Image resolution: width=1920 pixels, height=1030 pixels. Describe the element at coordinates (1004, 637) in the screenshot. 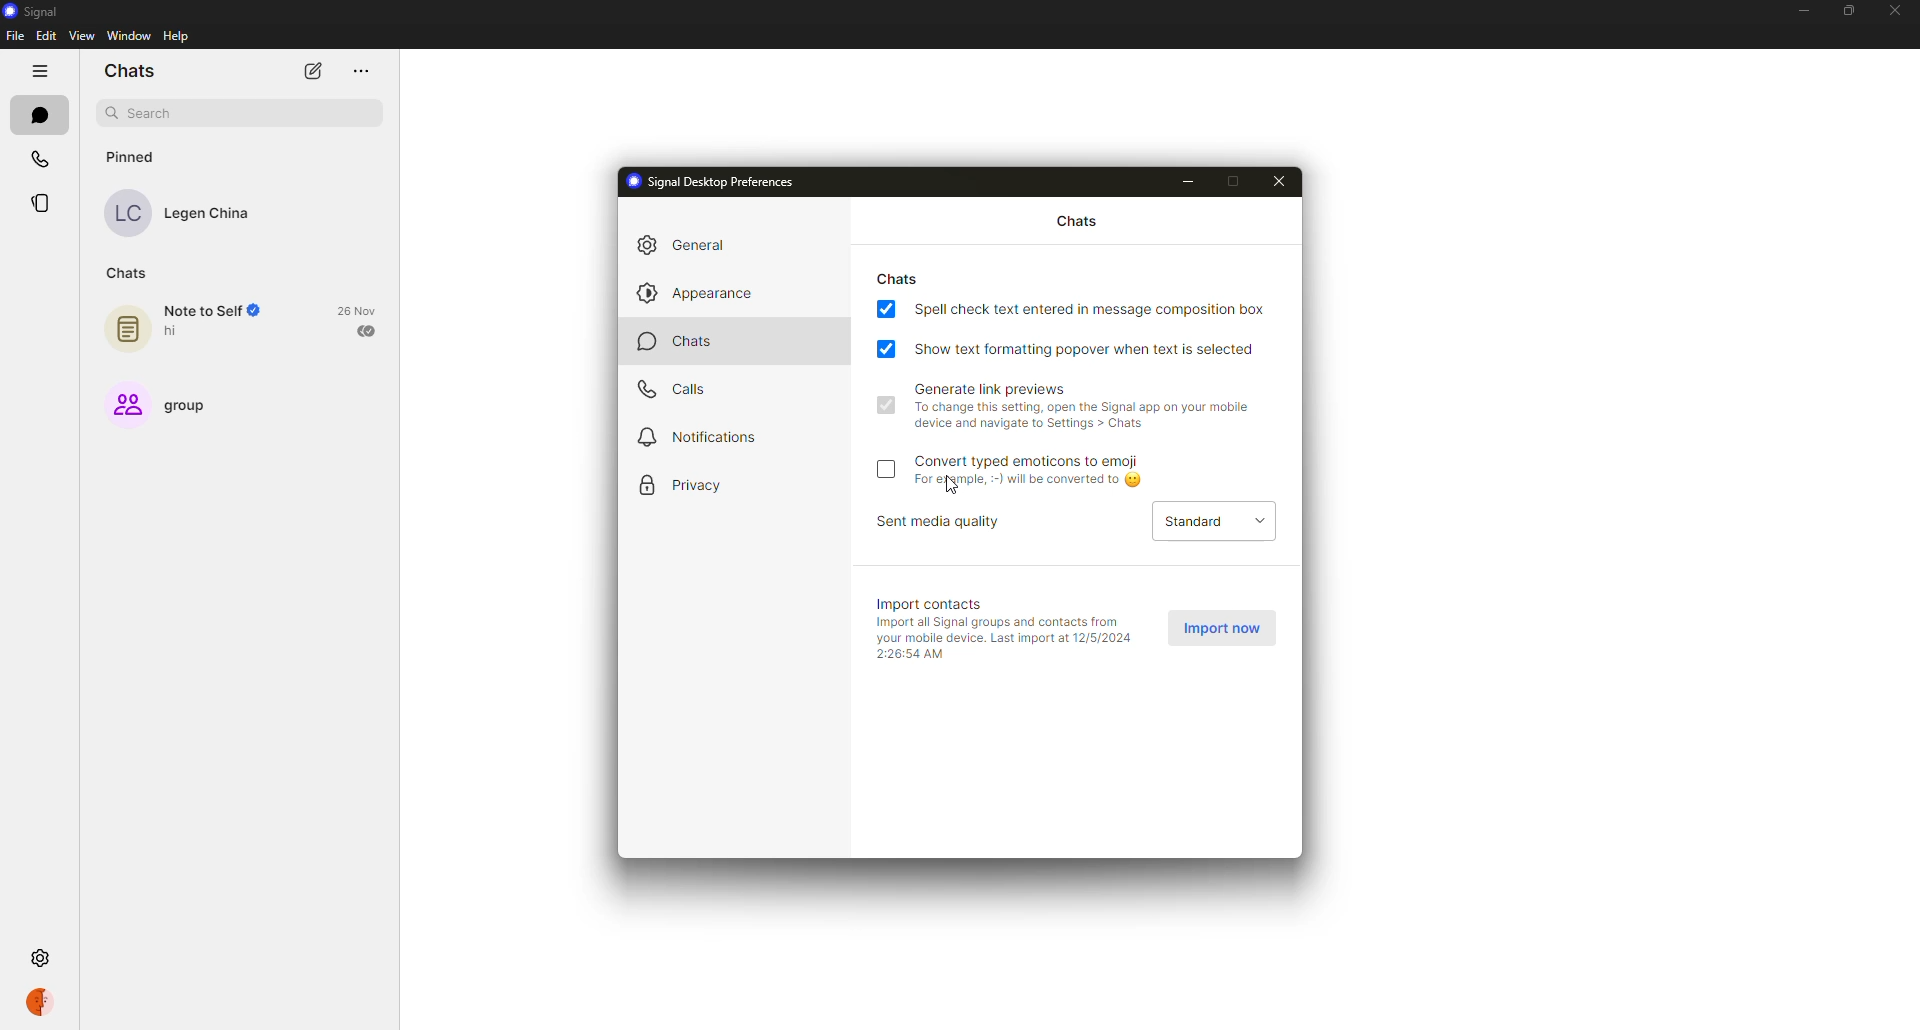

I see `info` at that location.